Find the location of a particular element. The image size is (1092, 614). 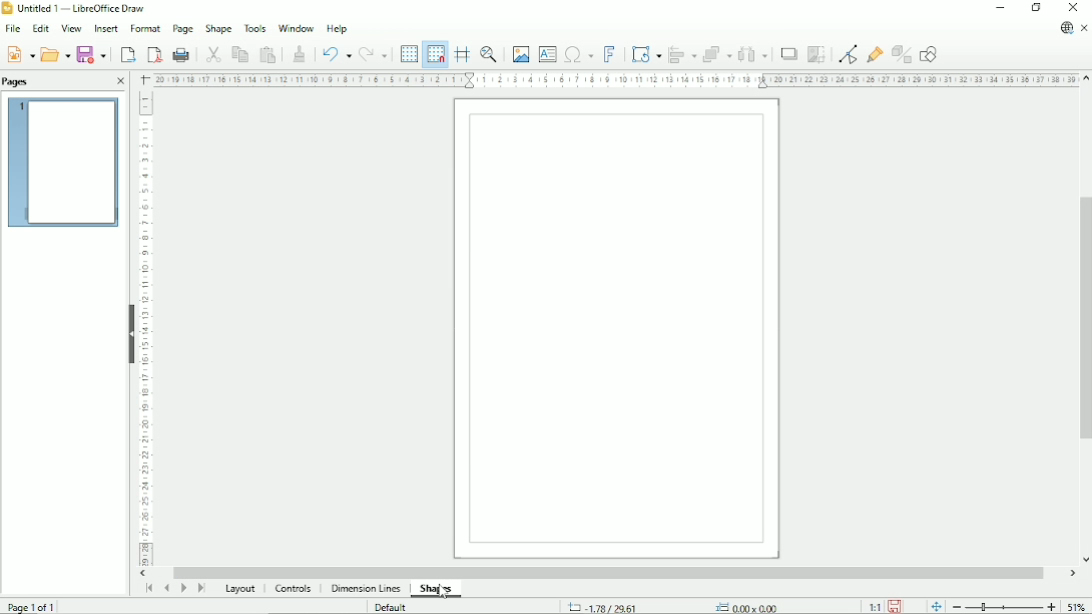

Redo is located at coordinates (374, 54).